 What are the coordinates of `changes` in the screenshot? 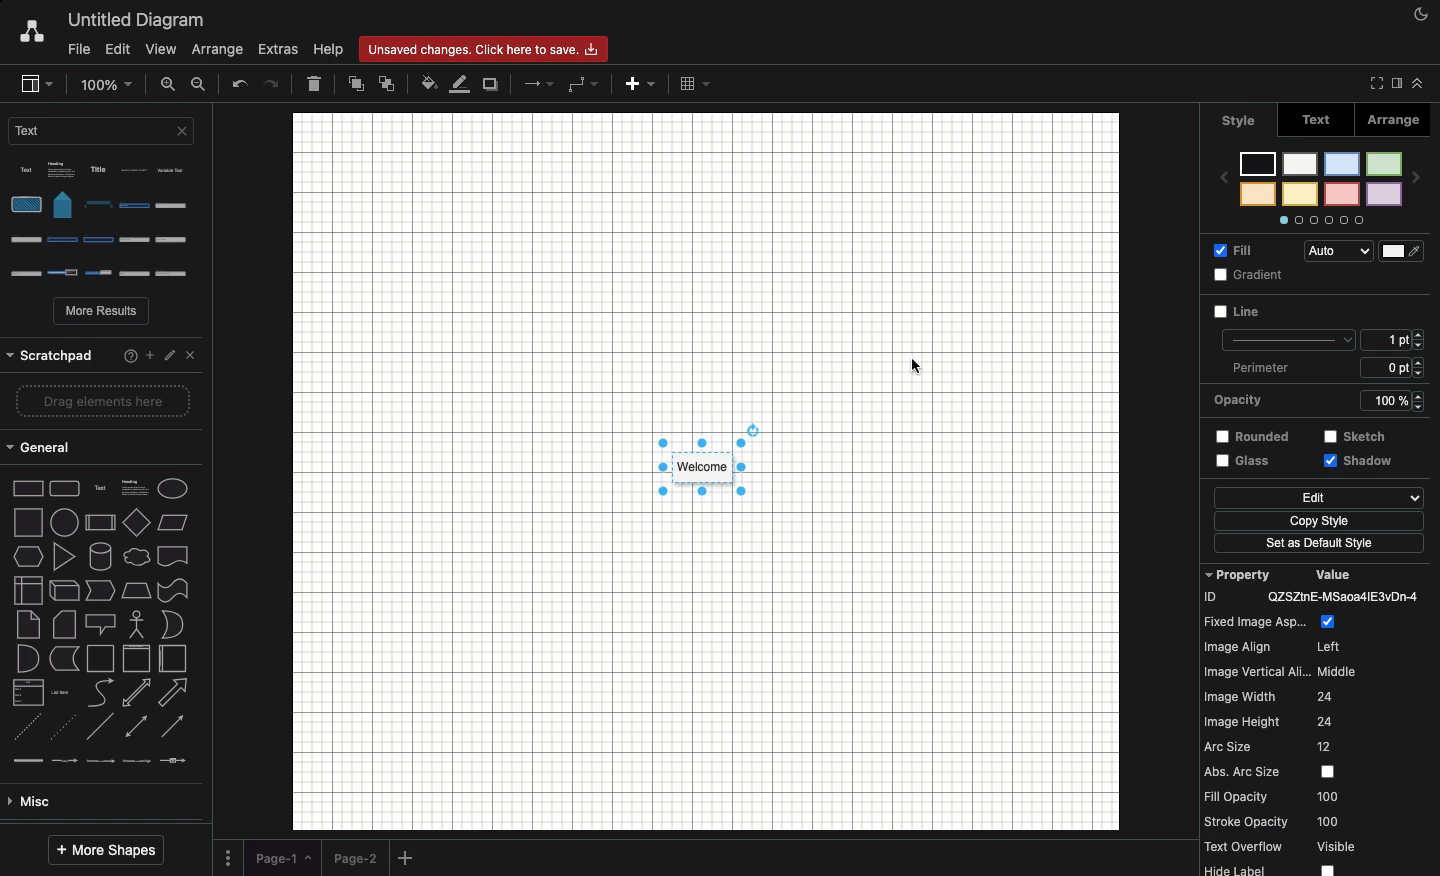 It's located at (489, 48).